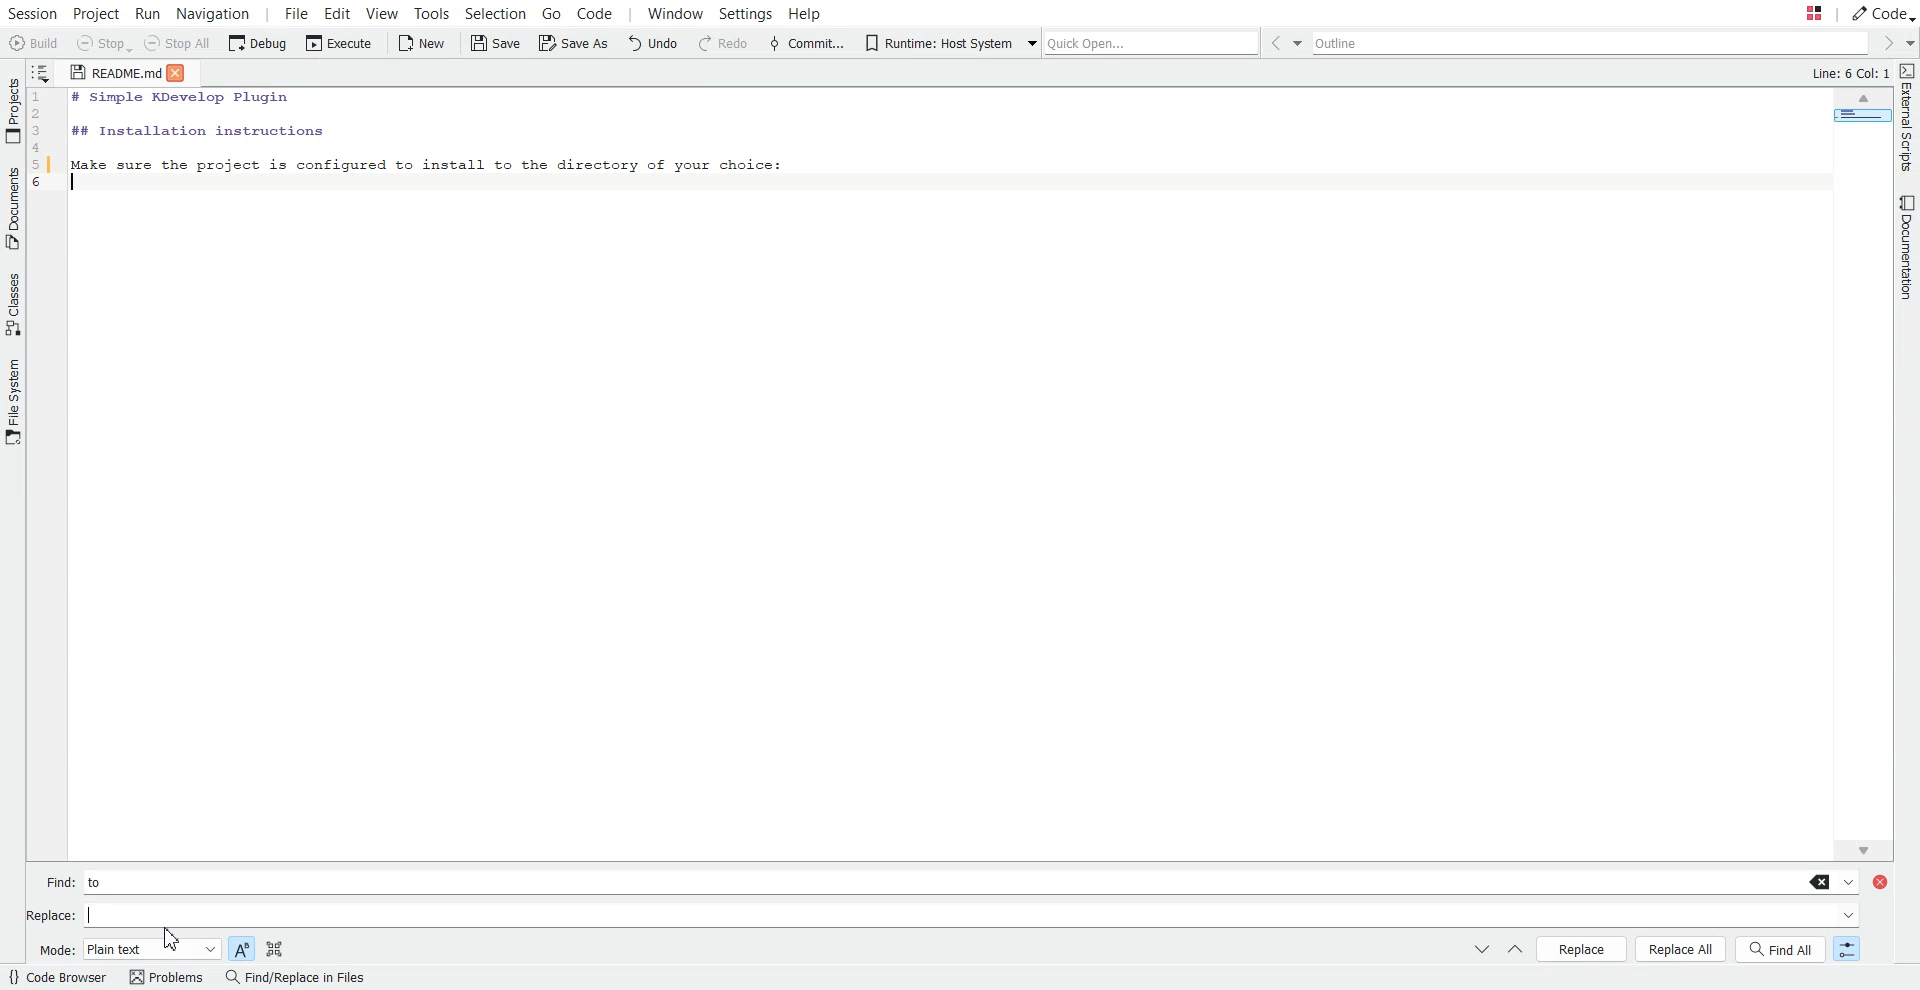  What do you see at coordinates (215, 13) in the screenshot?
I see `Navigation` at bounding box center [215, 13].